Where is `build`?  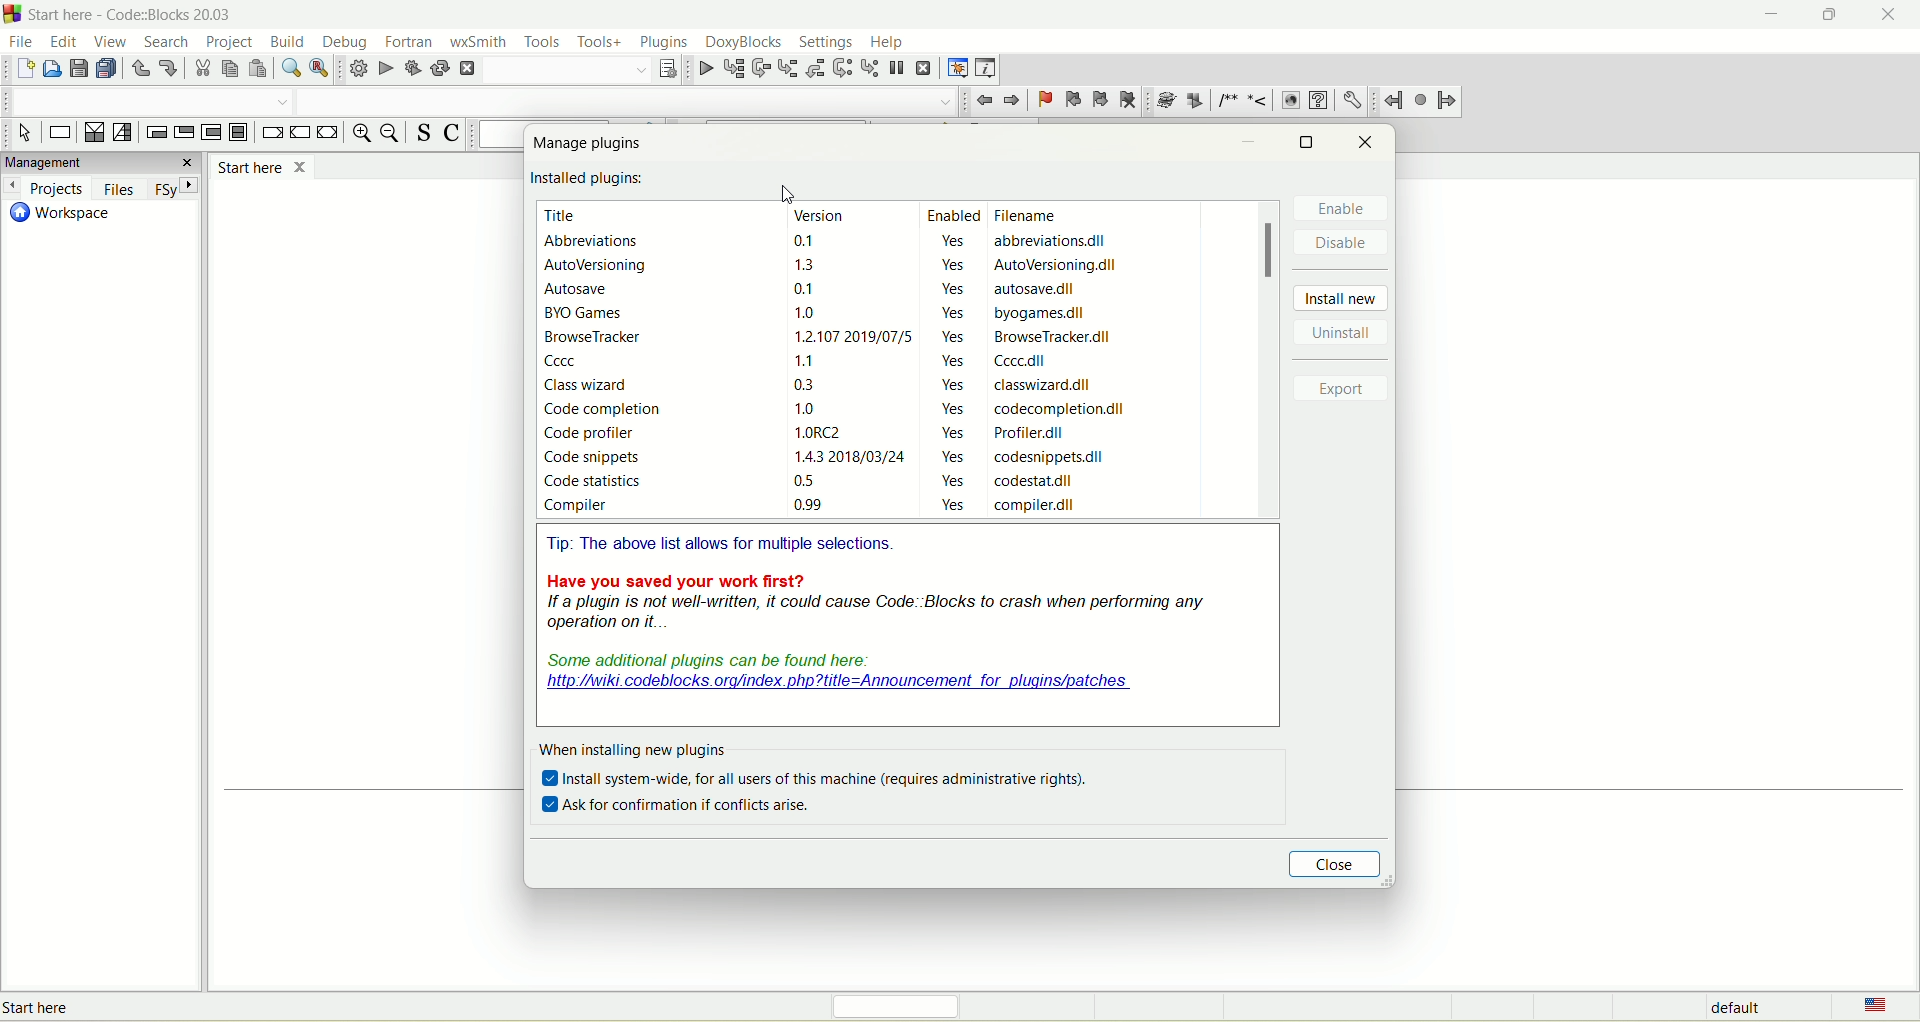 build is located at coordinates (286, 39).